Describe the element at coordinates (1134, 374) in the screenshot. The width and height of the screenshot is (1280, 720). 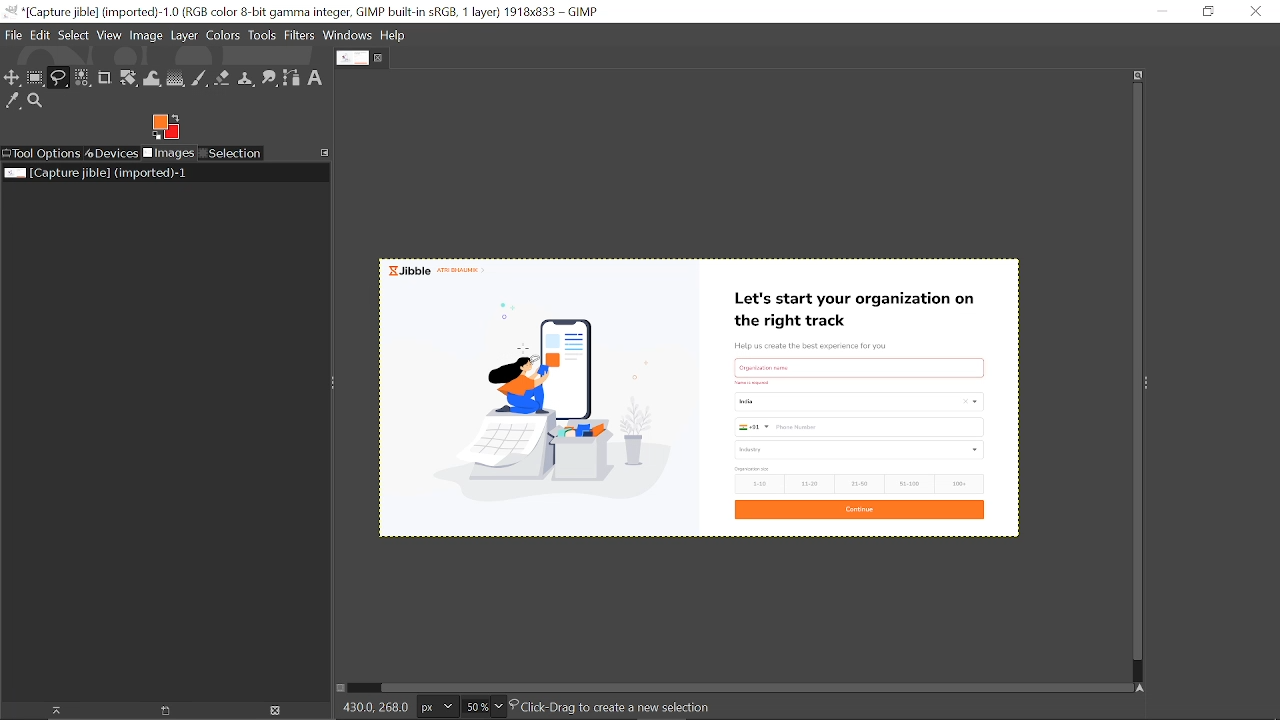
I see `Vertical scrollbar` at that location.